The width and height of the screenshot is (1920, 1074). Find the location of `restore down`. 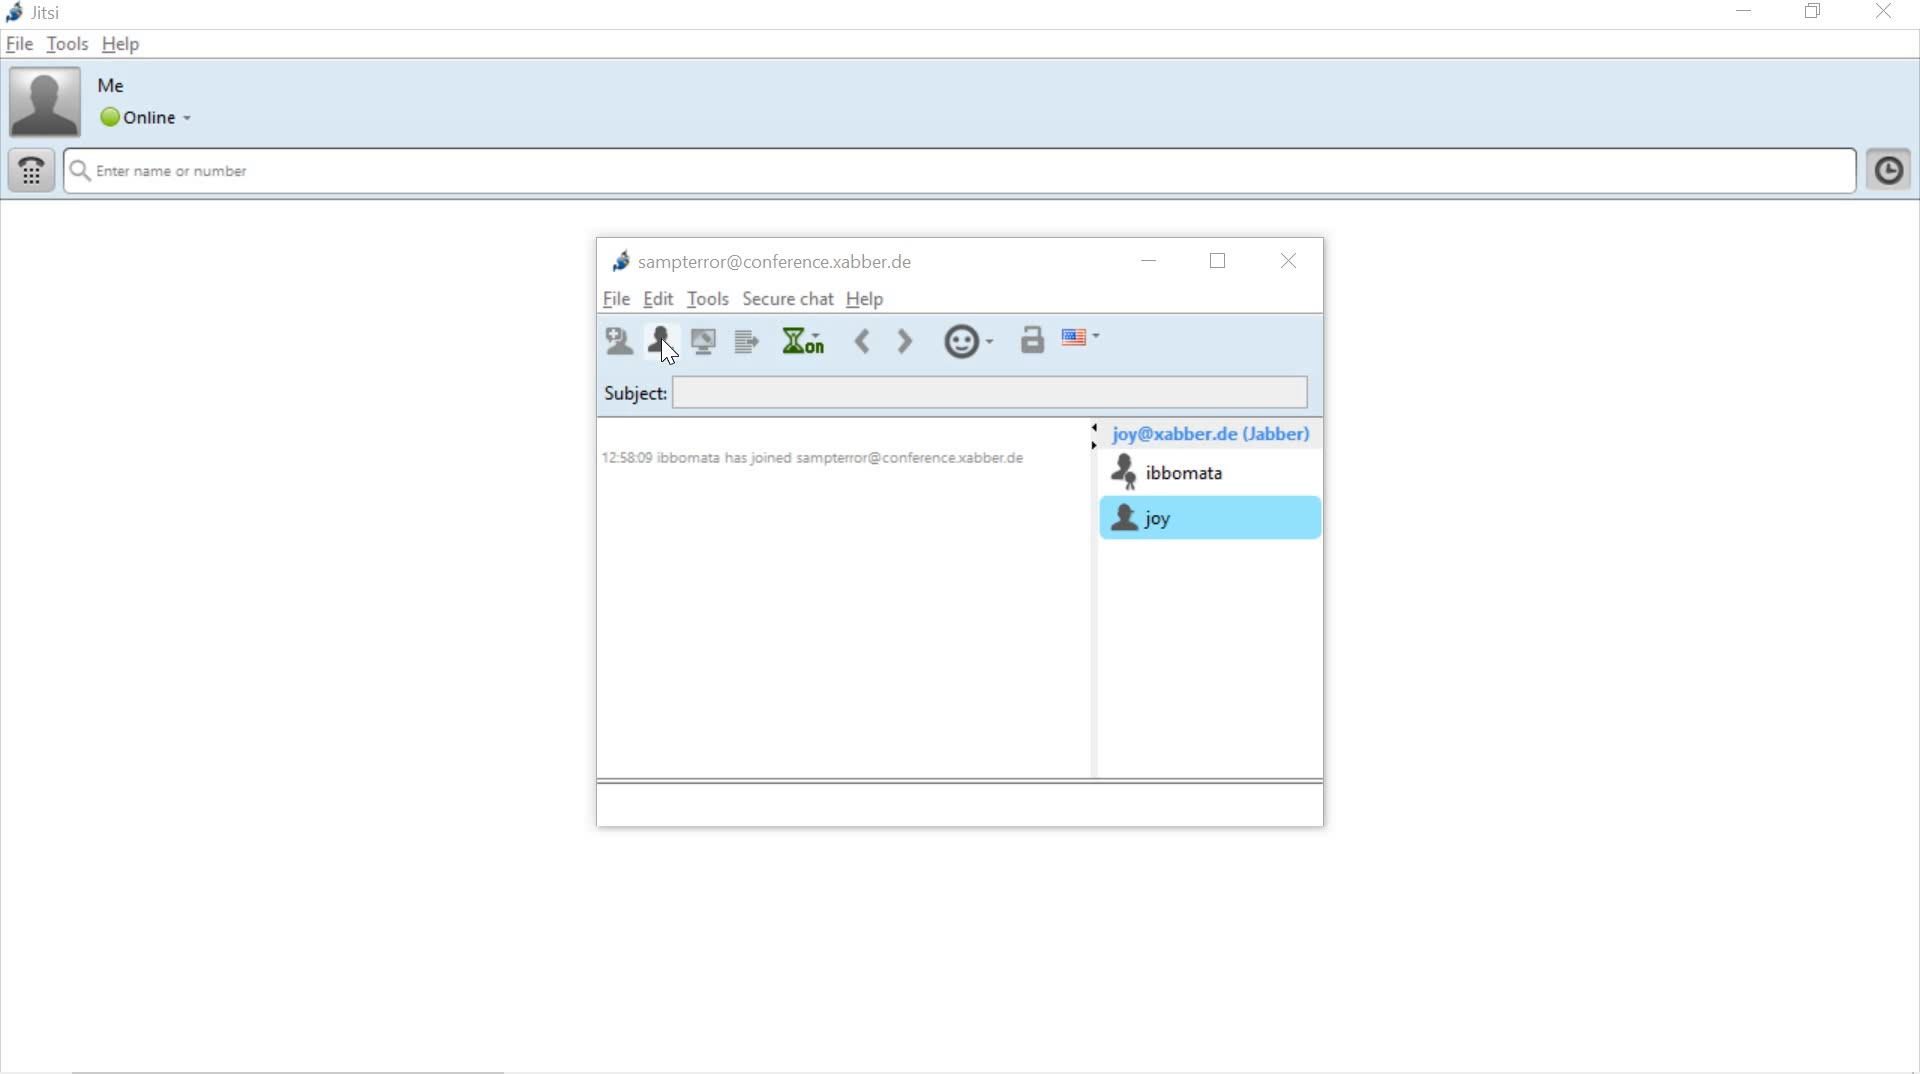

restore down is located at coordinates (1812, 12).